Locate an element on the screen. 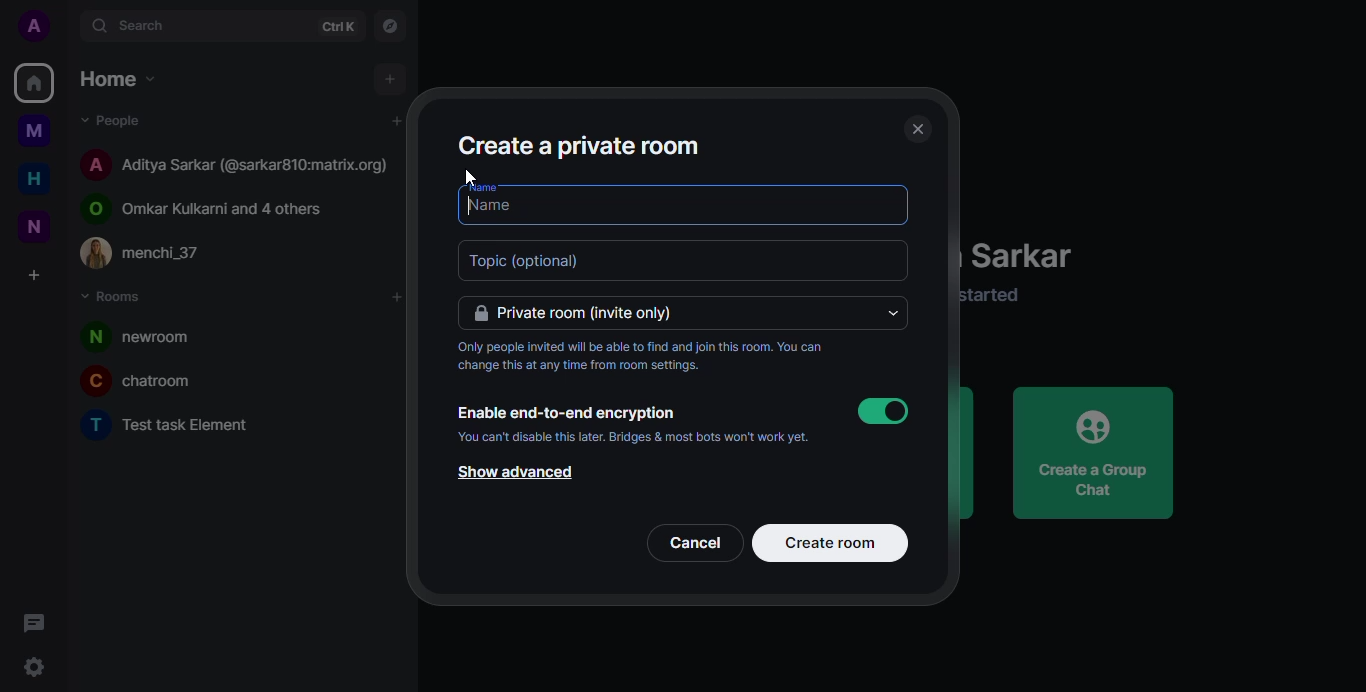  end to end encryption is located at coordinates (567, 413).